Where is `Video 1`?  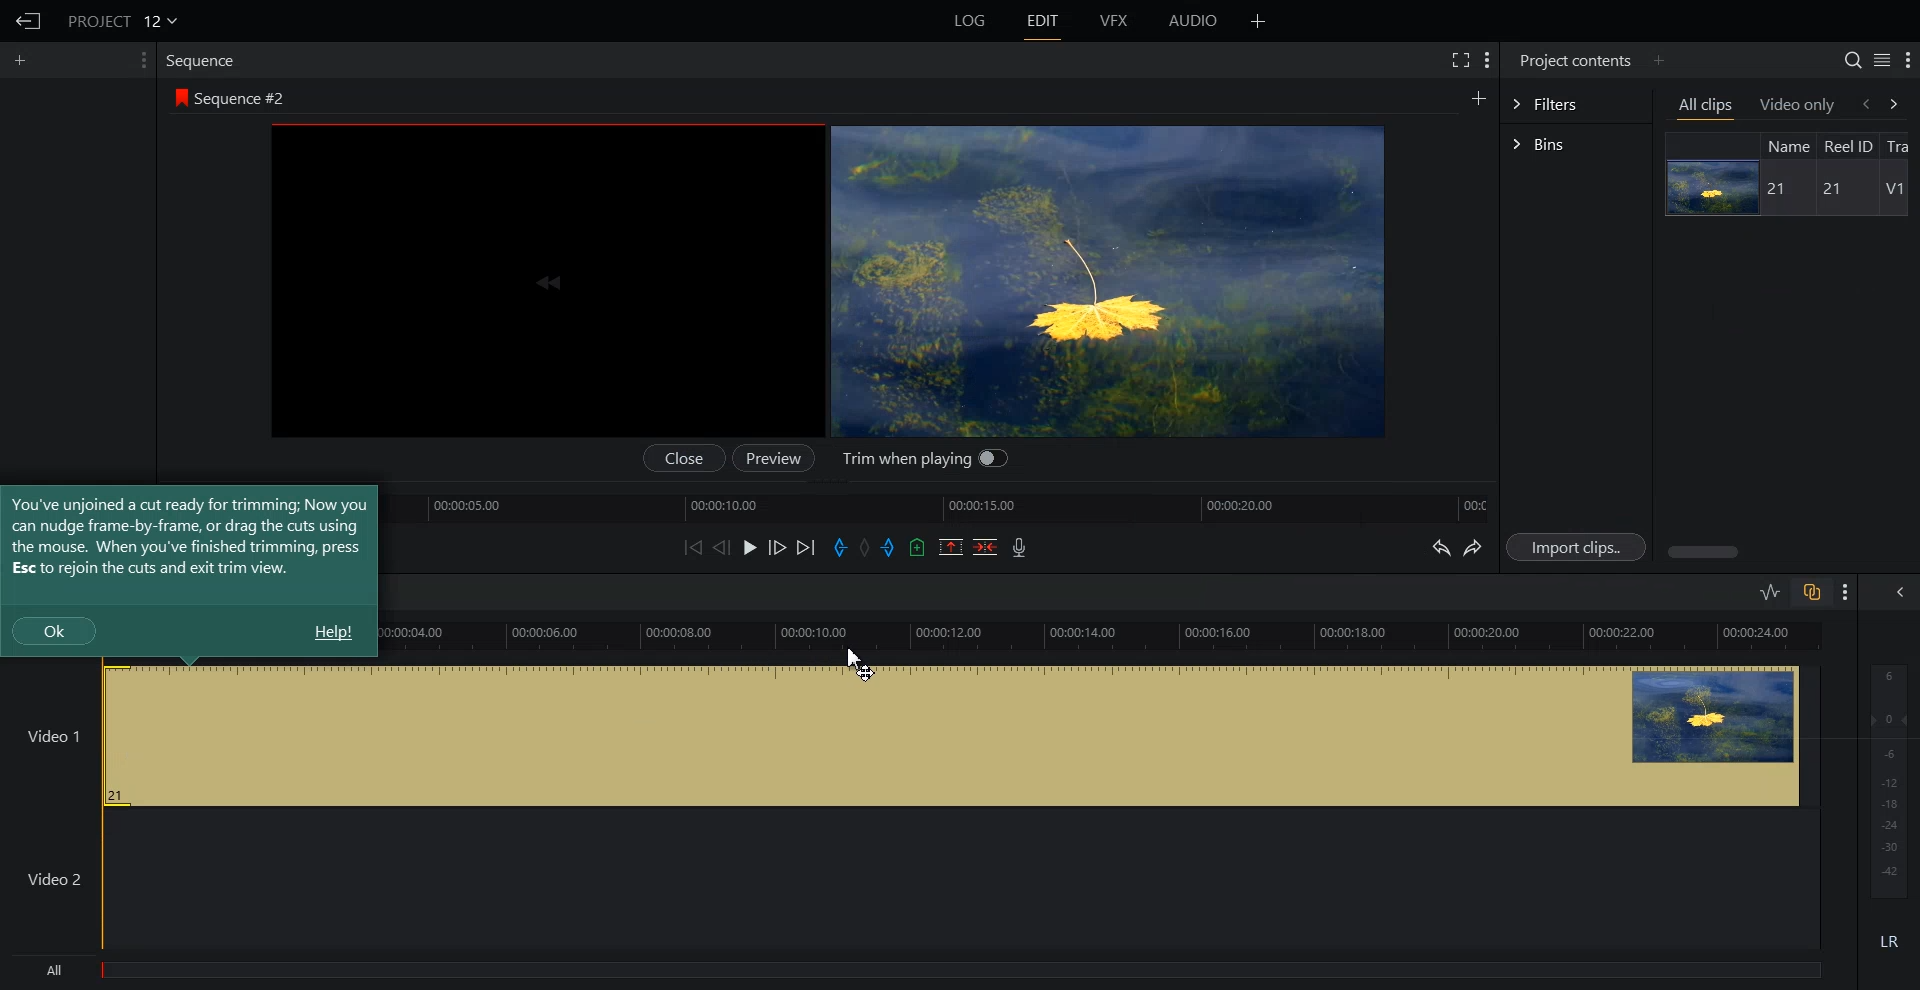
Video 1 is located at coordinates (911, 735).